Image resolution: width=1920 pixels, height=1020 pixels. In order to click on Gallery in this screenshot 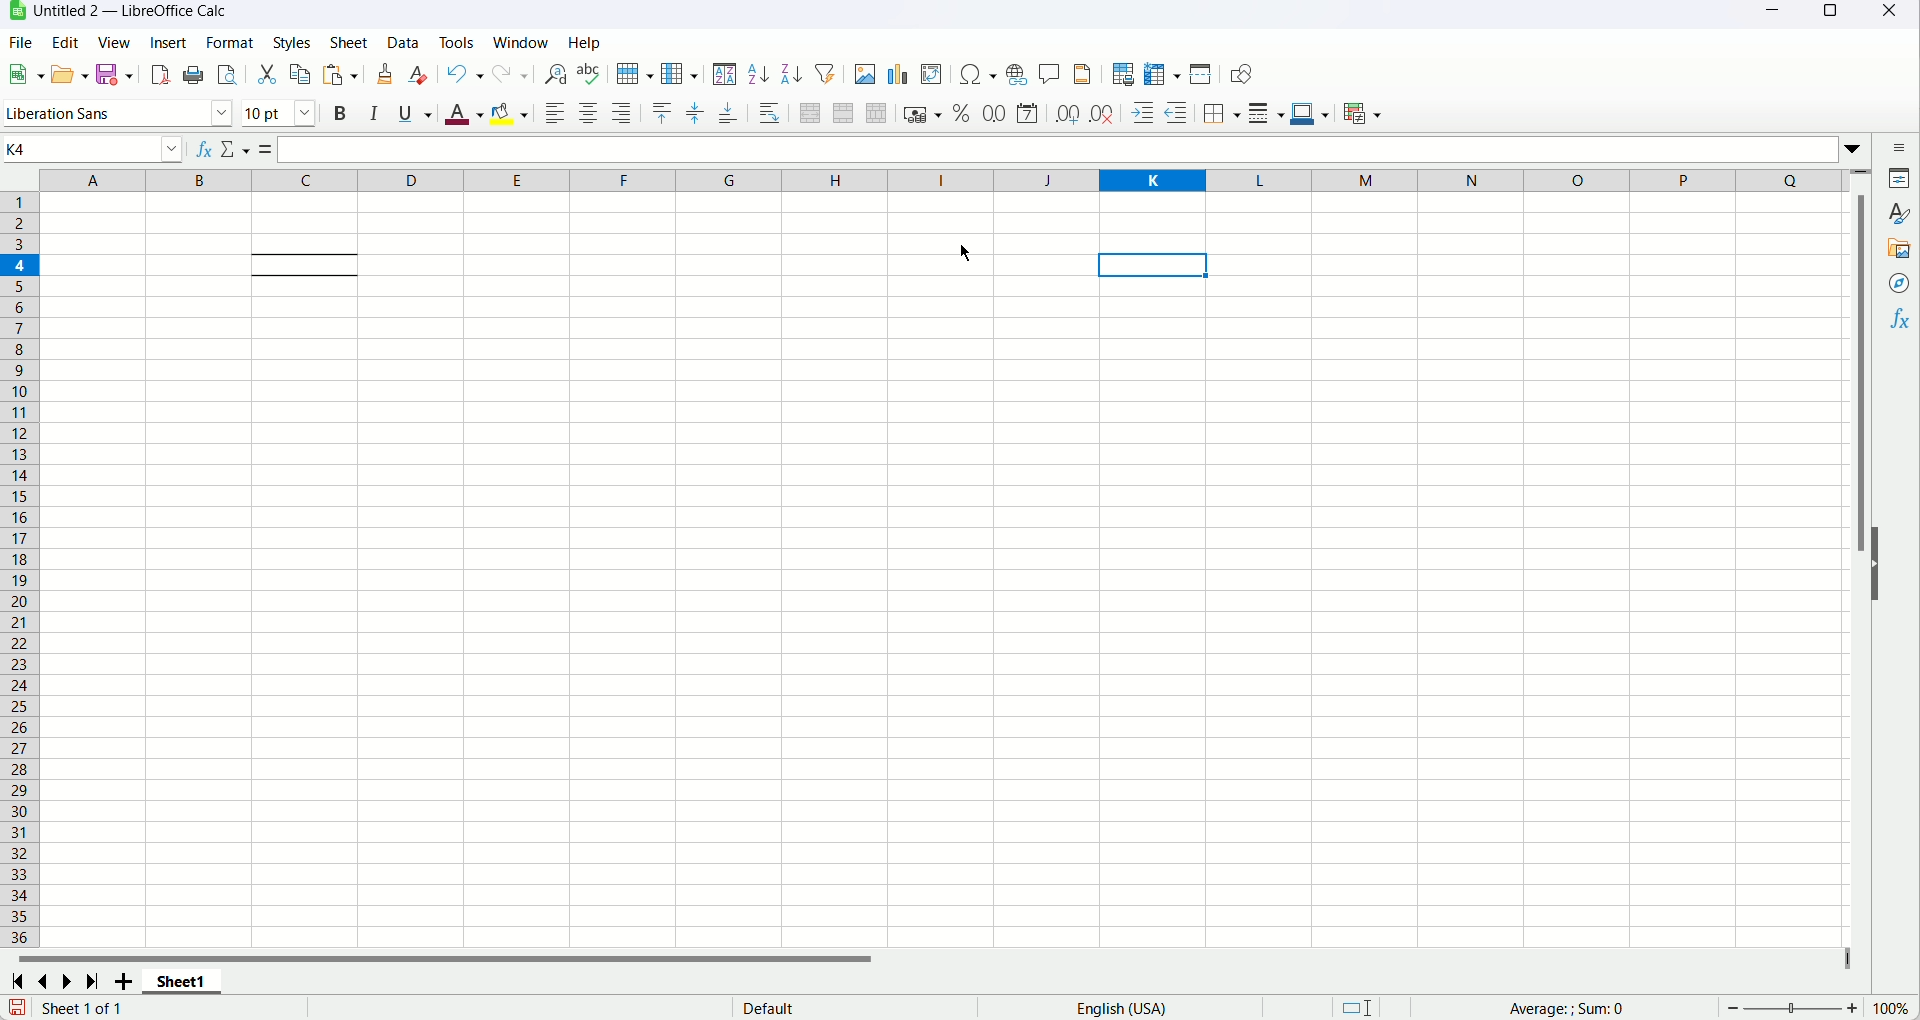, I will do `click(1900, 247)`.